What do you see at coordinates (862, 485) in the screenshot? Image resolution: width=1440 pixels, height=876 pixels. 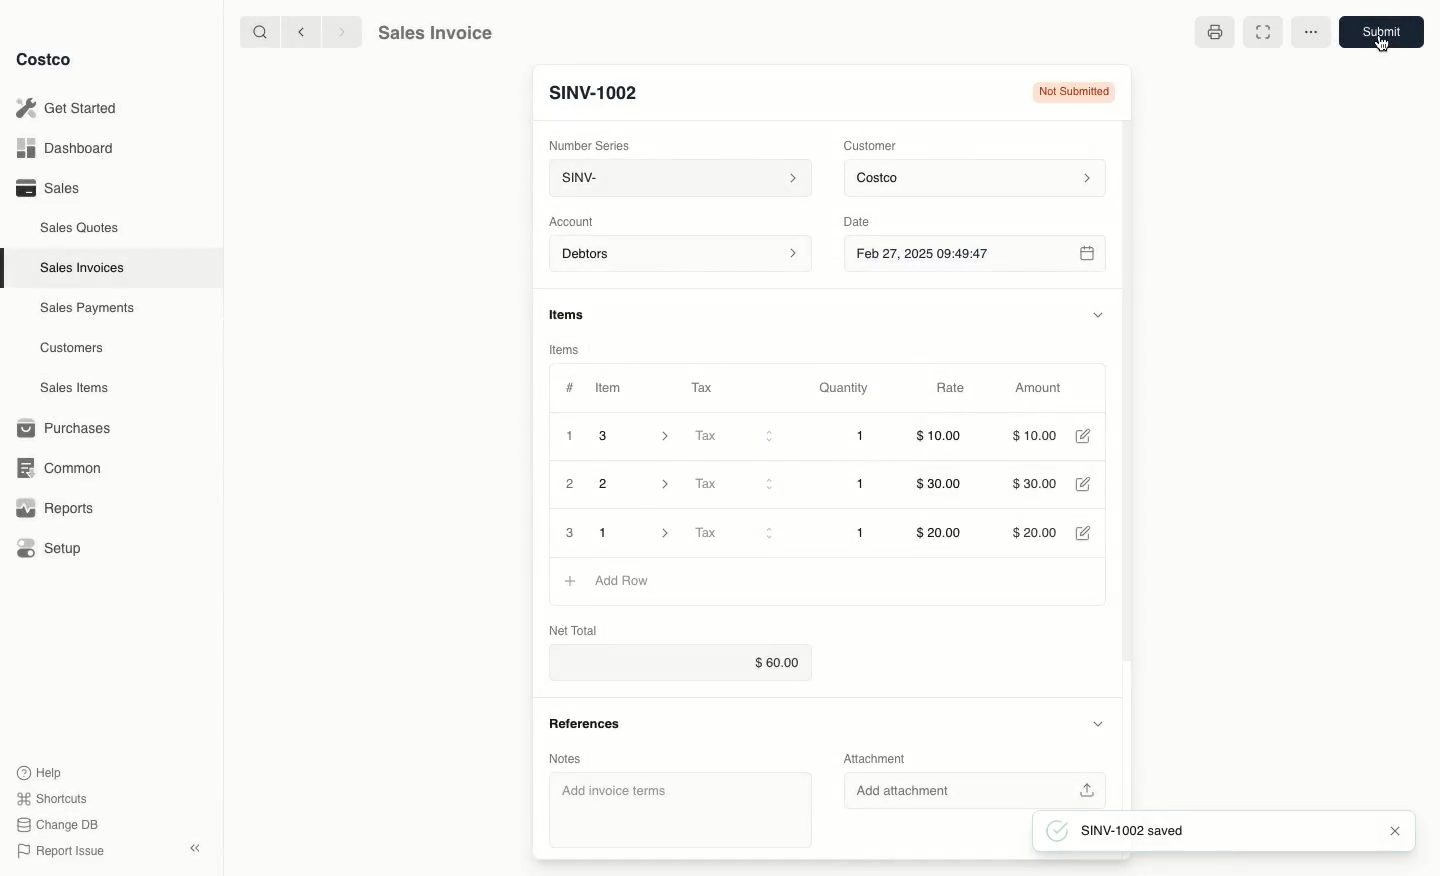 I see `1` at bounding box center [862, 485].